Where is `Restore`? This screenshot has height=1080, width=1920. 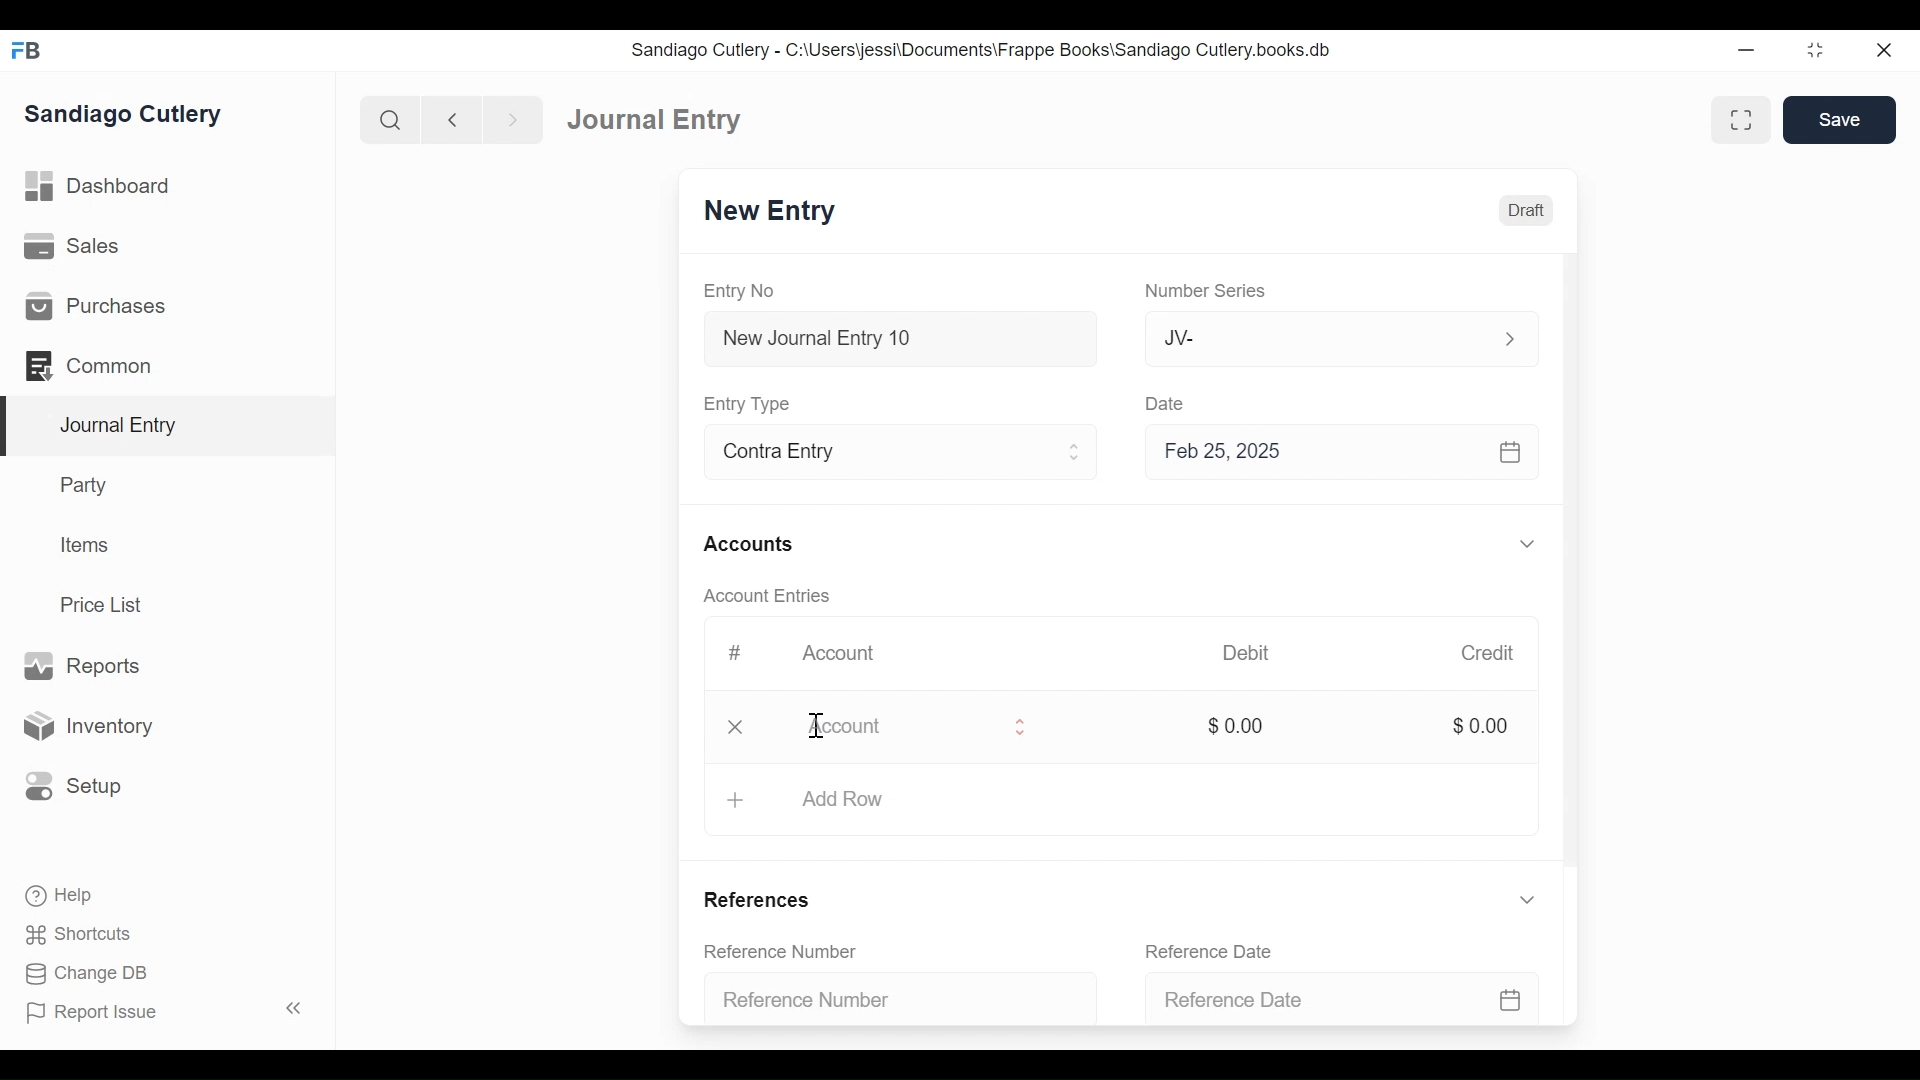
Restore is located at coordinates (1815, 52).